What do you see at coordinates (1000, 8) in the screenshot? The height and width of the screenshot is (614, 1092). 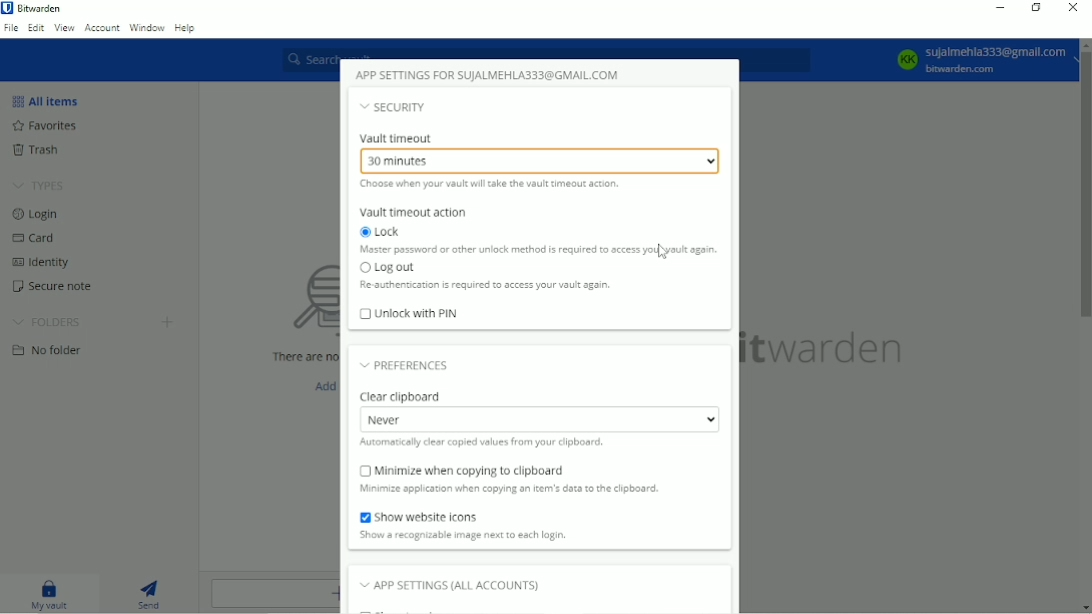 I see `Minimize` at bounding box center [1000, 8].